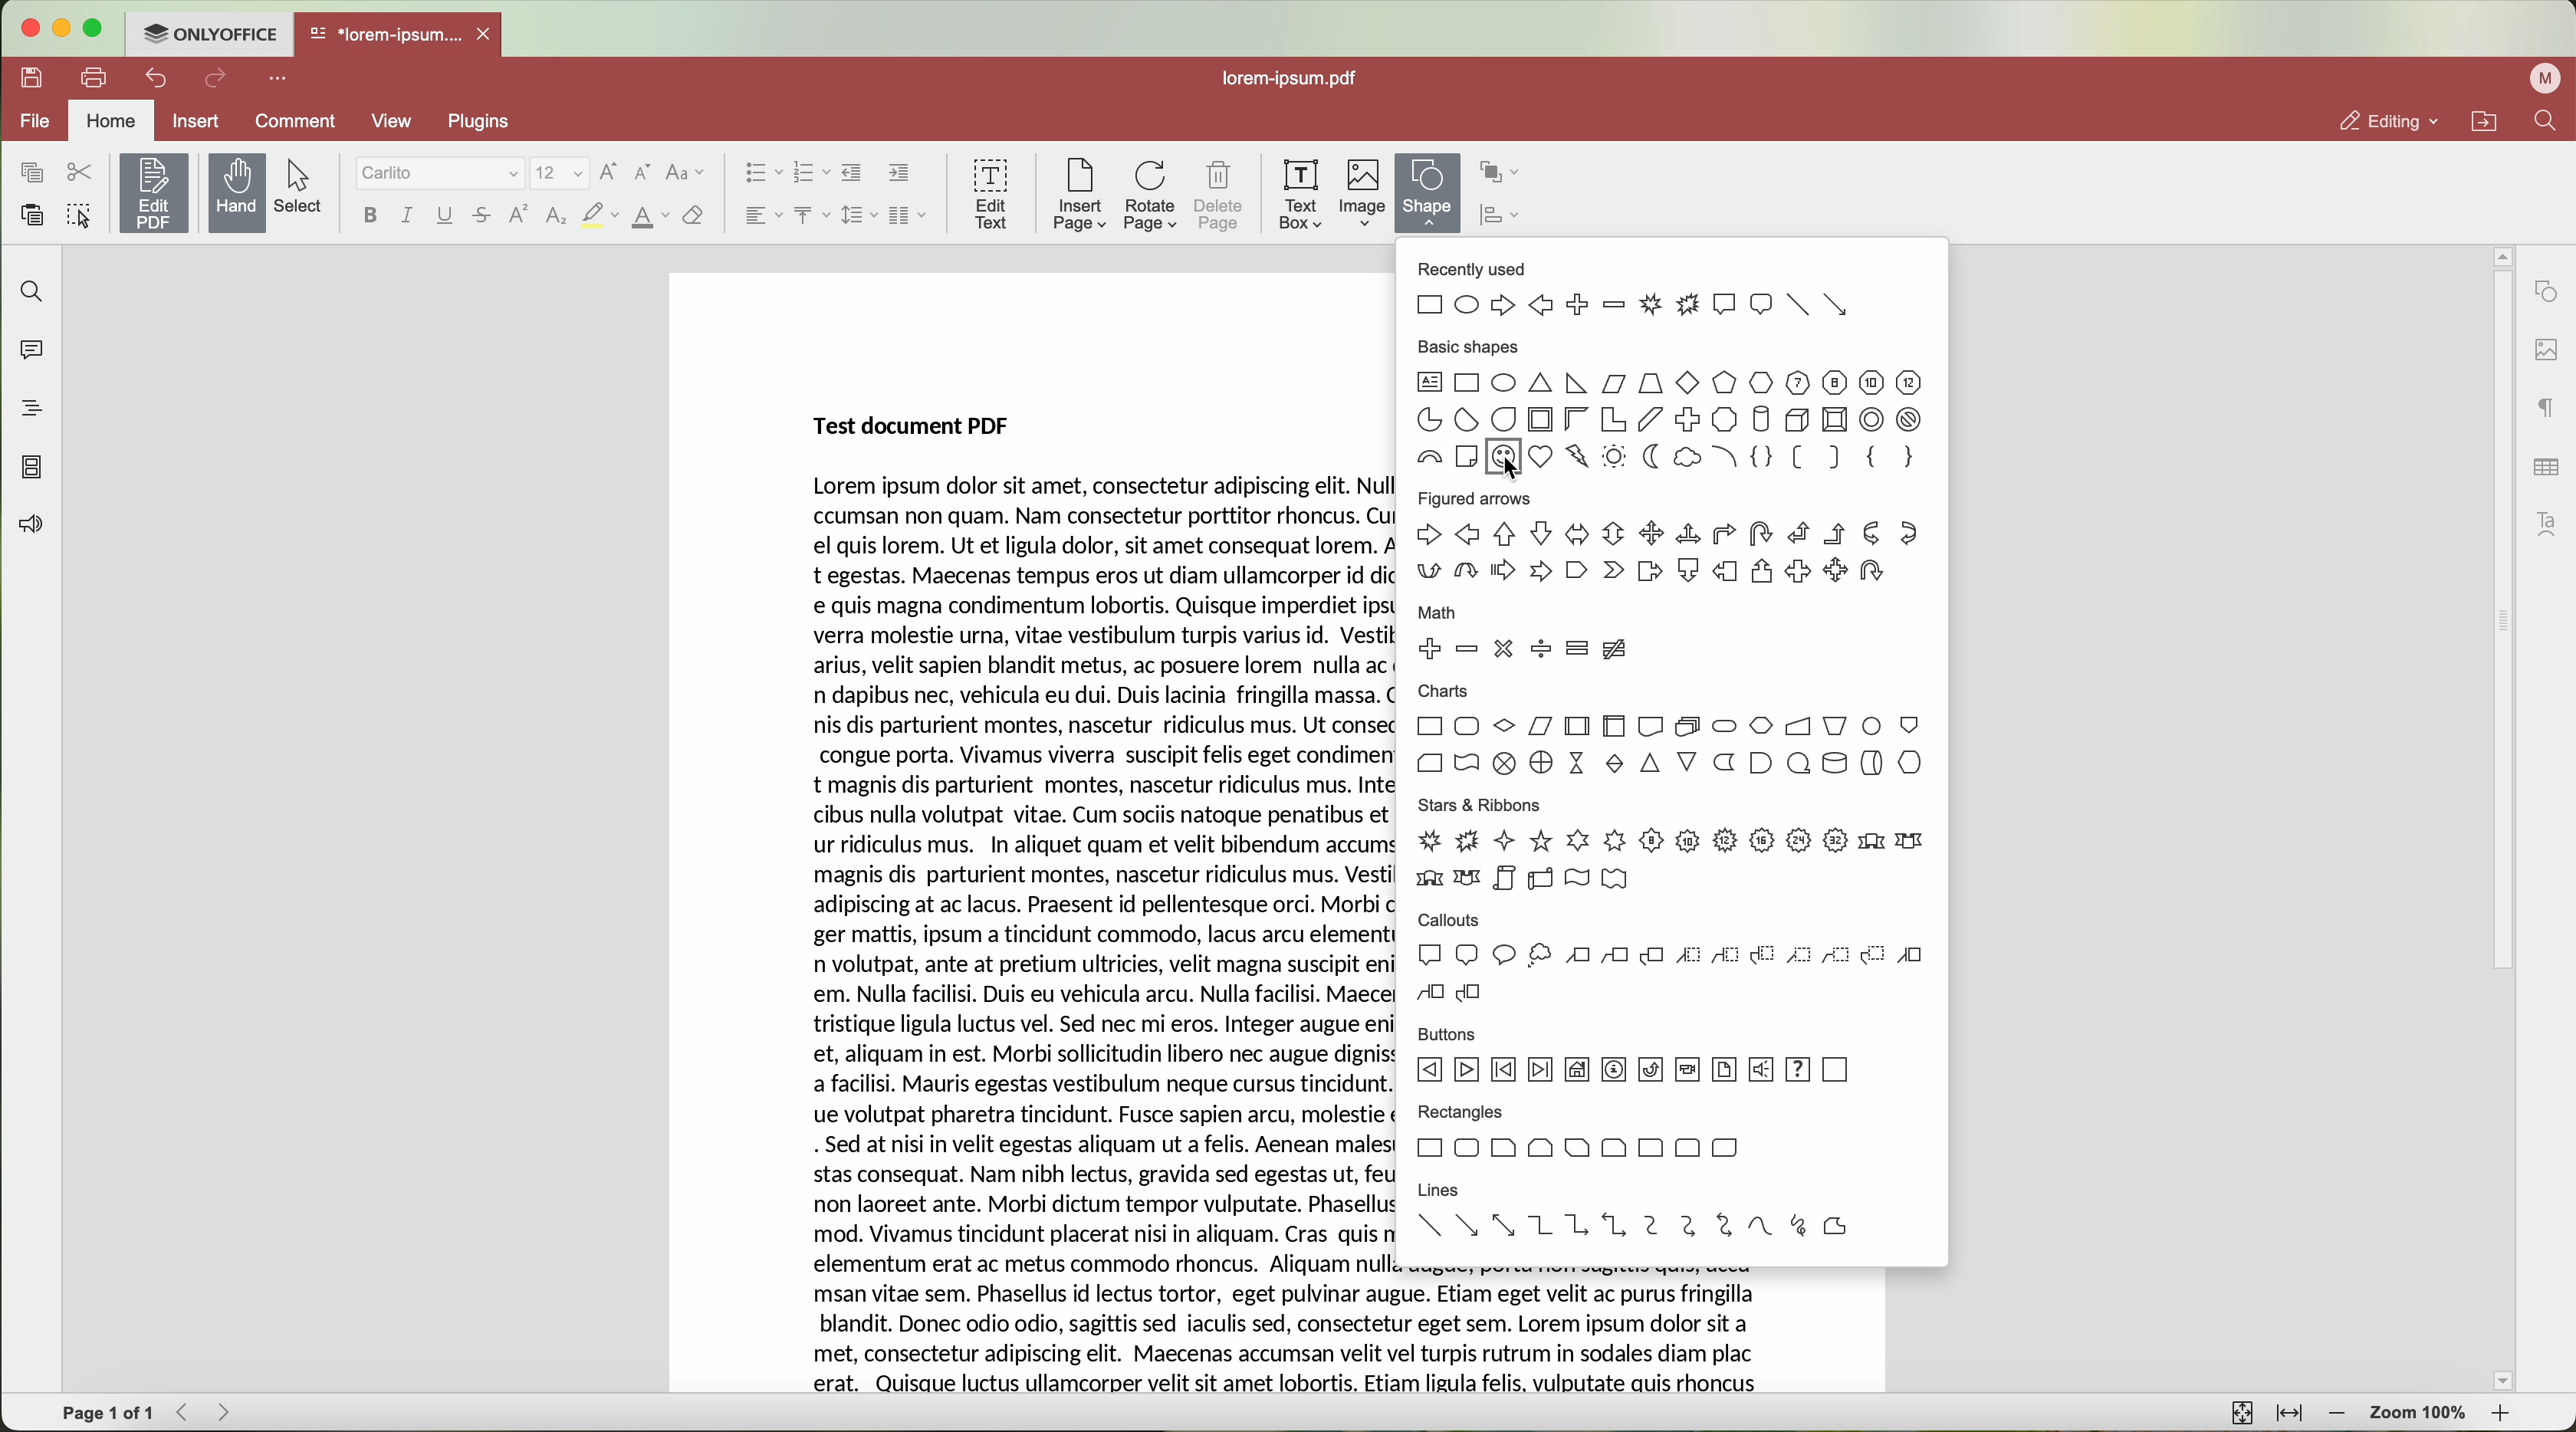  What do you see at coordinates (306, 187) in the screenshot?
I see `select` at bounding box center [306, 187].